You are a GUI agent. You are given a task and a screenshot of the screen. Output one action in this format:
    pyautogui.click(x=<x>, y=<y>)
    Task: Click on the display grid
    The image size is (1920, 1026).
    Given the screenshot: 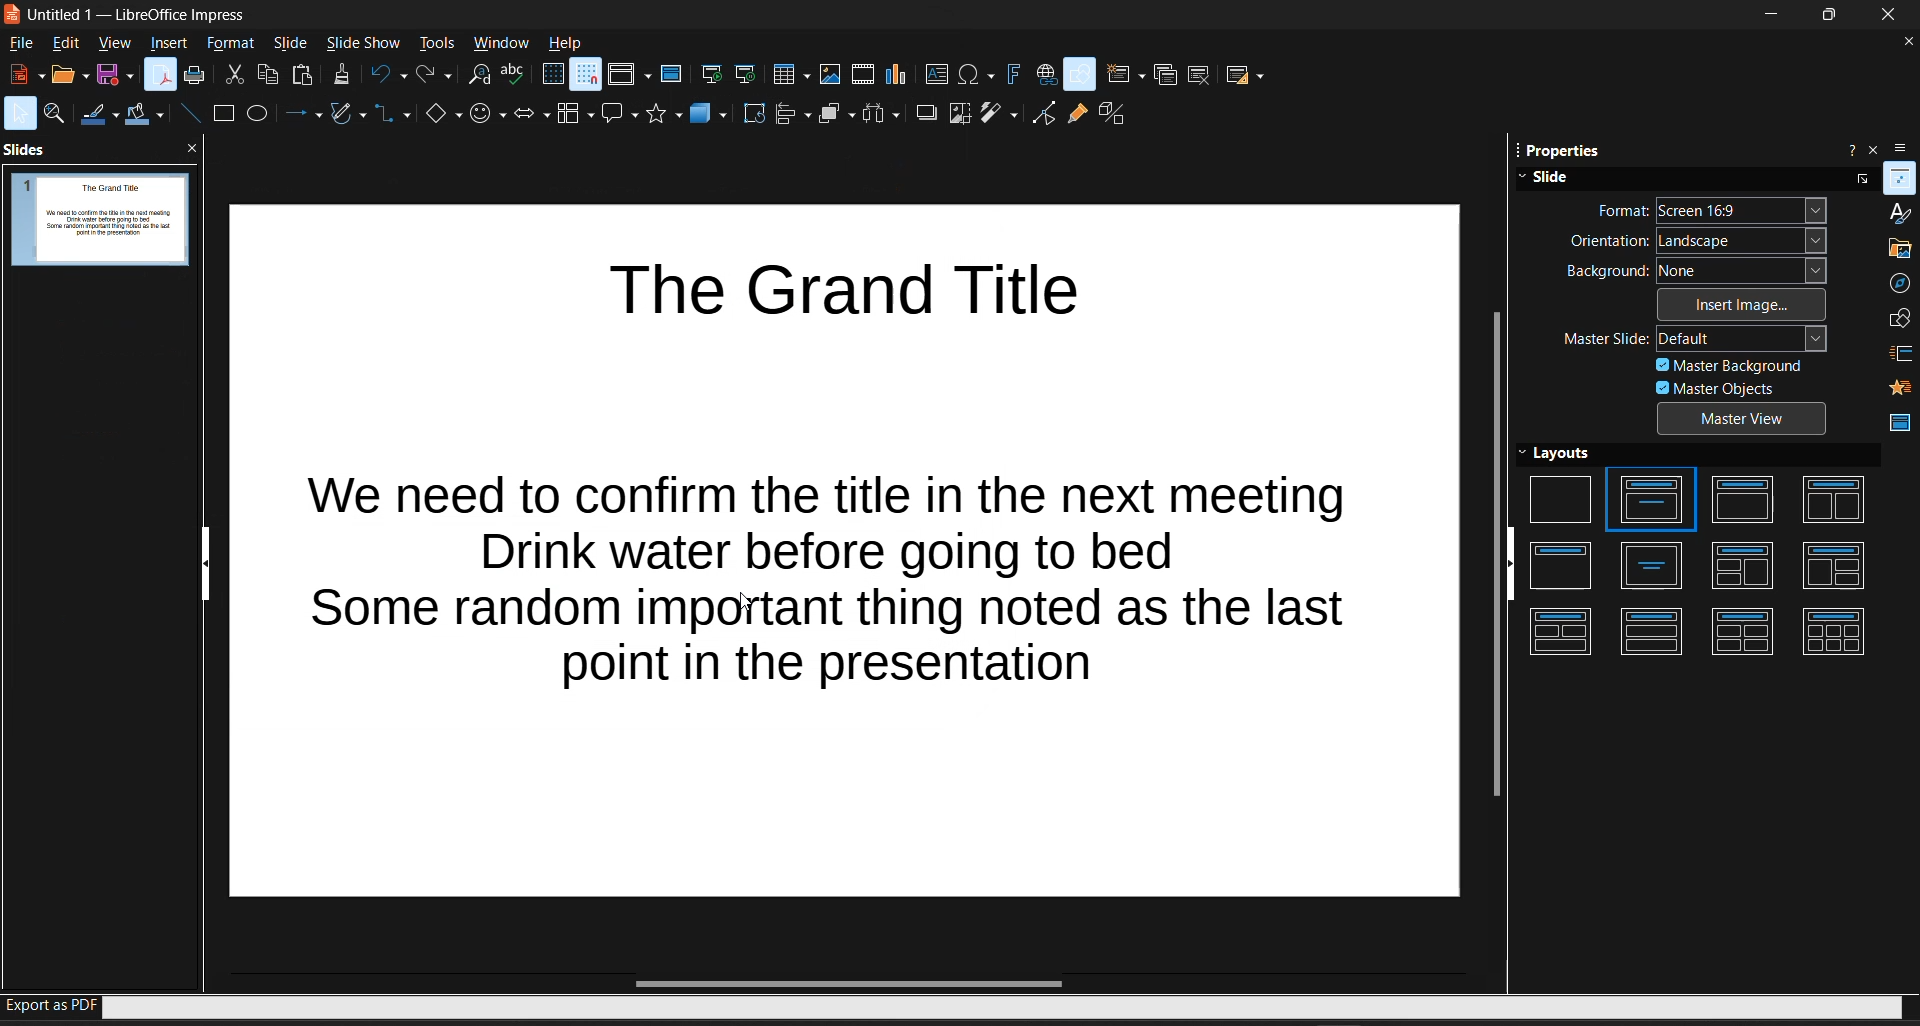 What is the action you would take?
    pyautogui.click(x=549, y=74)
    